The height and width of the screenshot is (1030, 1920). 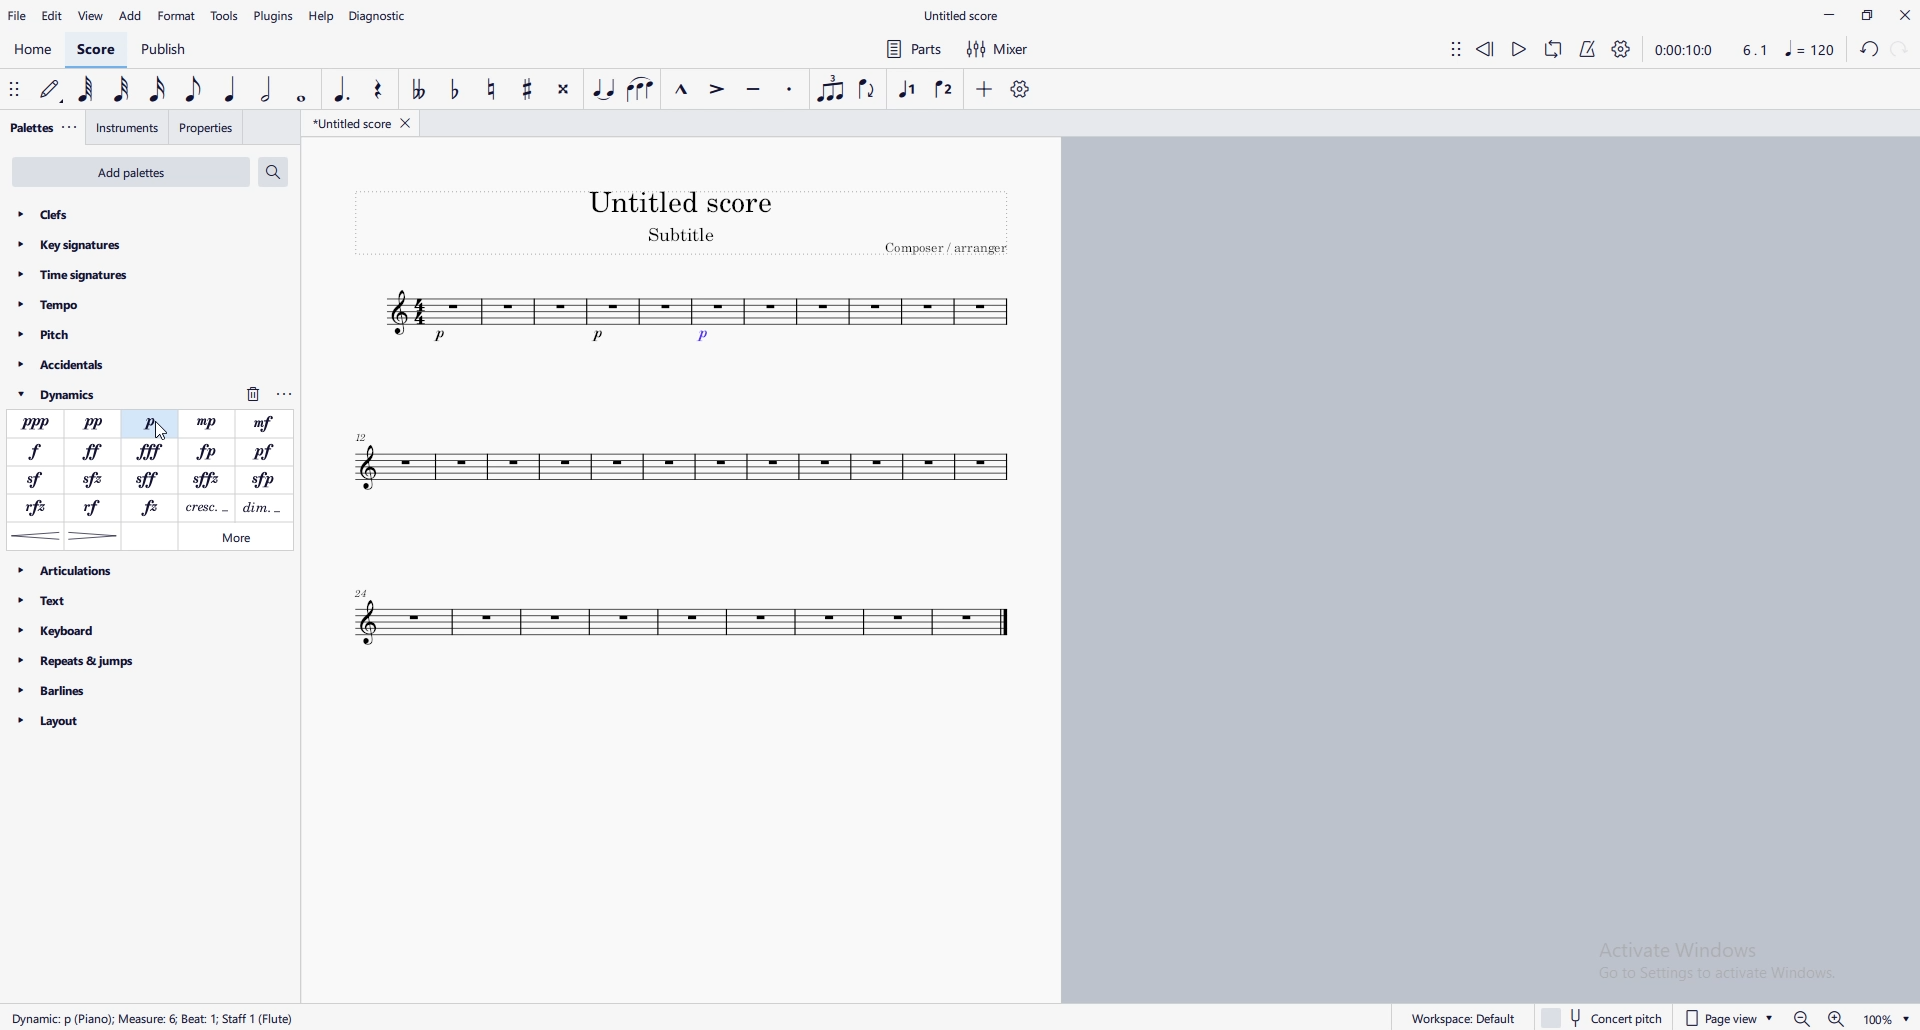 I want to click on undo, so click(x=1871, y=47).